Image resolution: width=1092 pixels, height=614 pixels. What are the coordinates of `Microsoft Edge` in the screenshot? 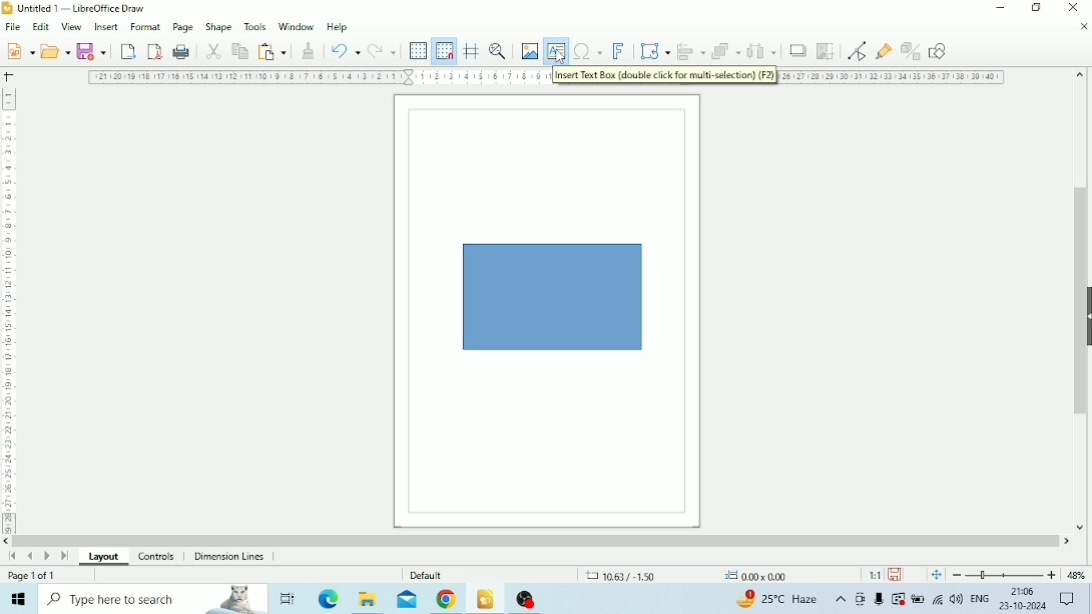 It's located at (327, 600).